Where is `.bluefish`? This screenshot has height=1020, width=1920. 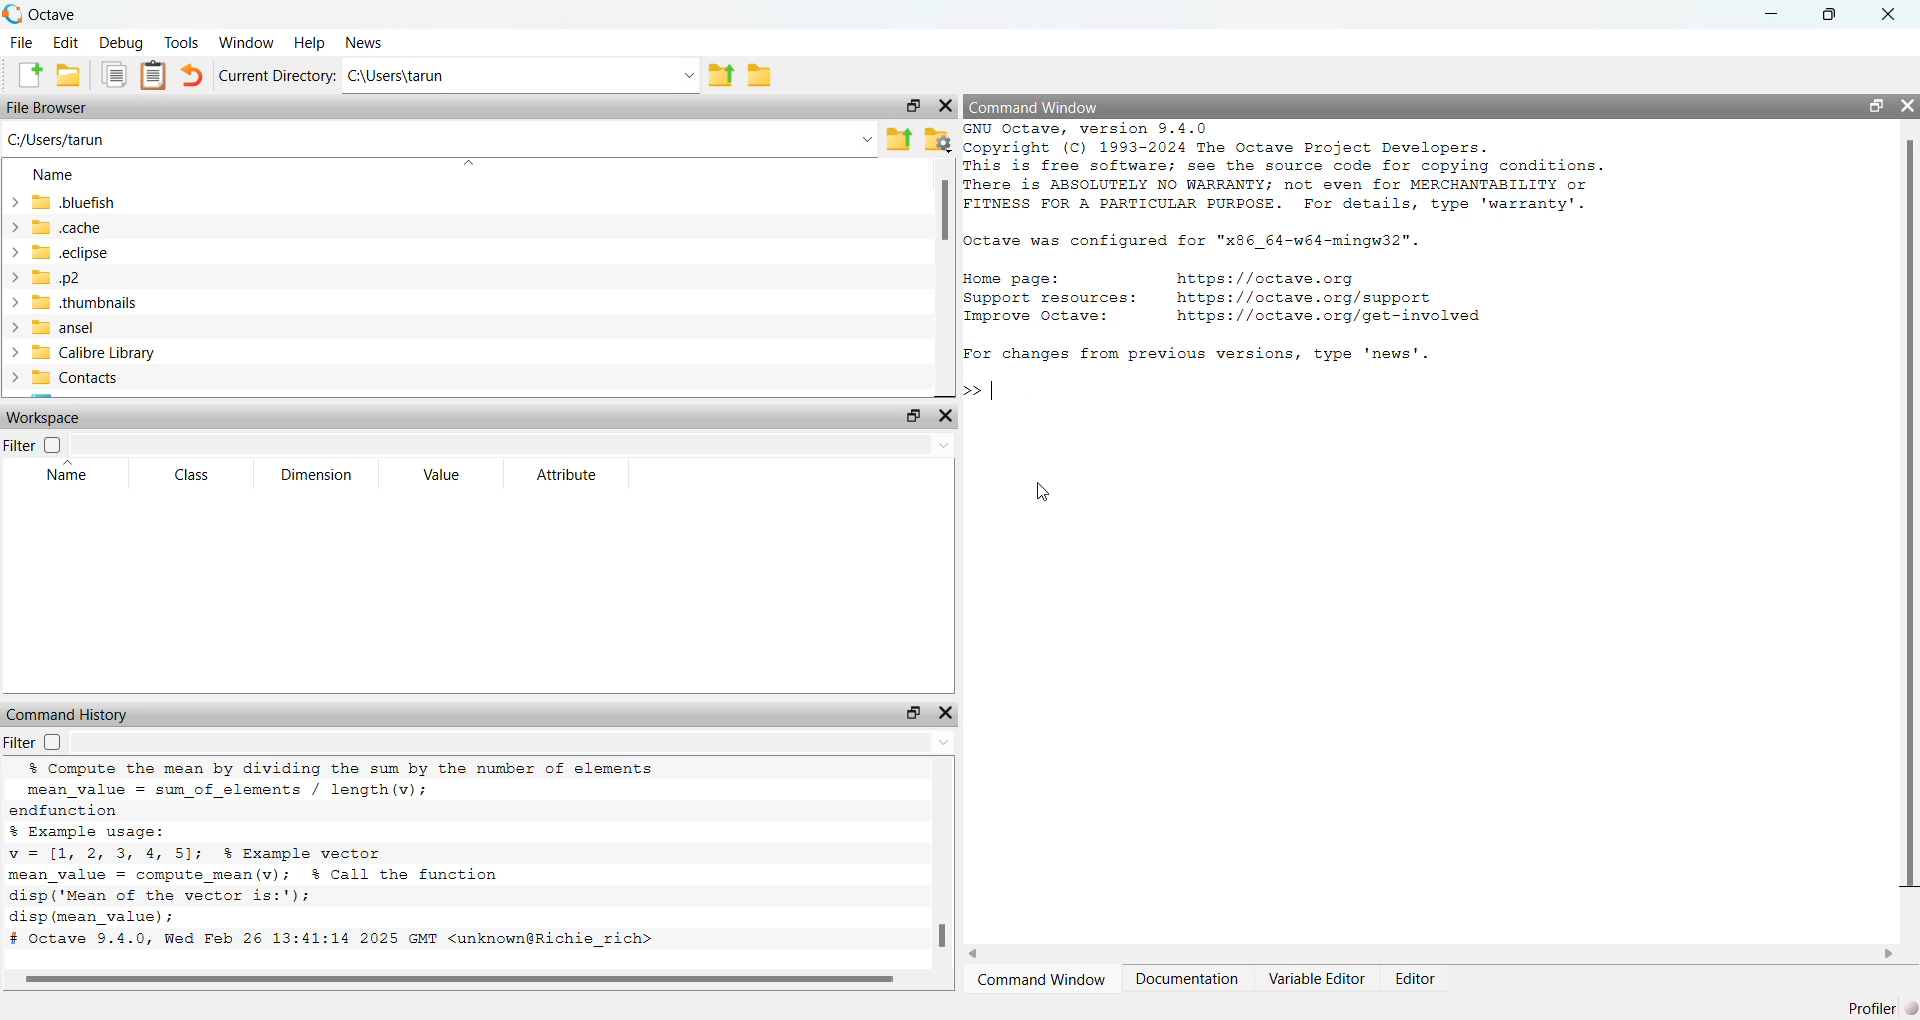 .bluefish is located at coordinates (75, 203).